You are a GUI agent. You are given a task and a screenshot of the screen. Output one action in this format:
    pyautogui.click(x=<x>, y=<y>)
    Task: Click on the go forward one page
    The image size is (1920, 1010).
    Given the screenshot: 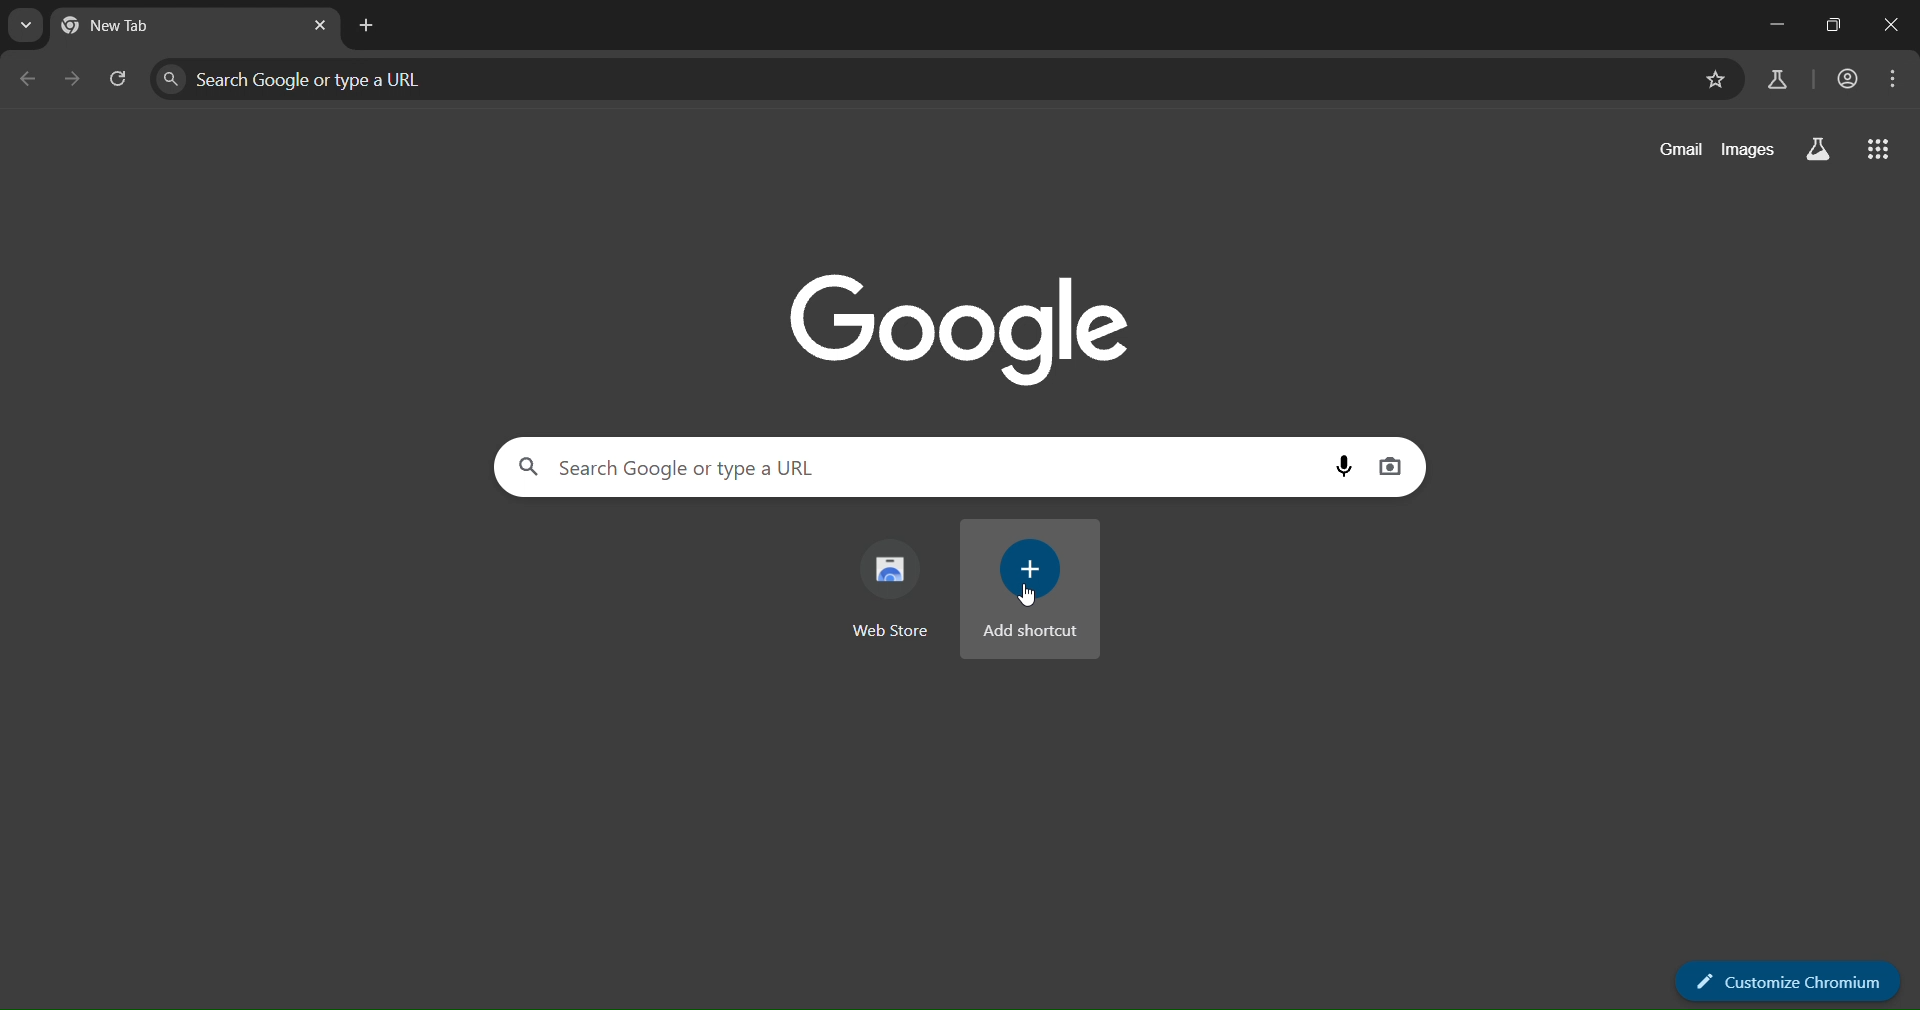 What is the action you would take?
    pyautogui.click(x=74, y=82)
    